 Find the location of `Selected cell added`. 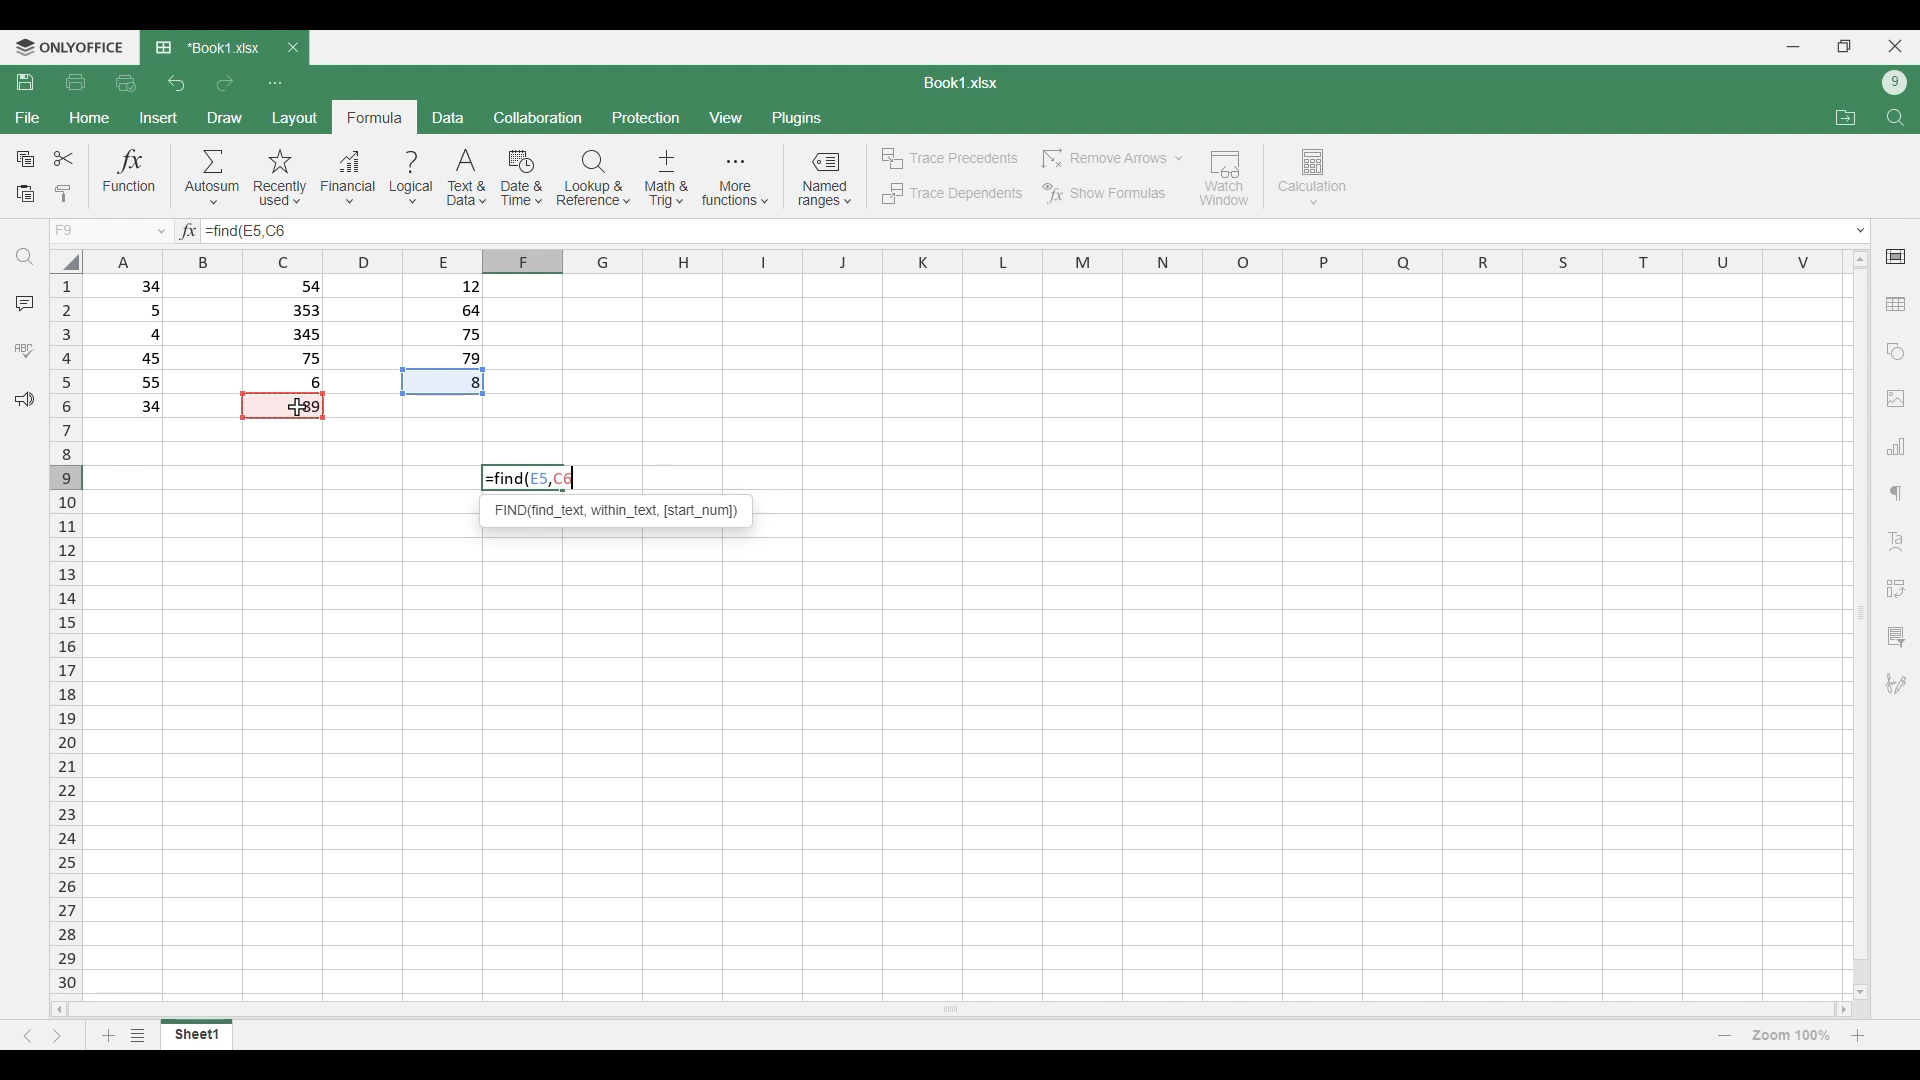

Selected cell added is located at coordinates (276, 231).